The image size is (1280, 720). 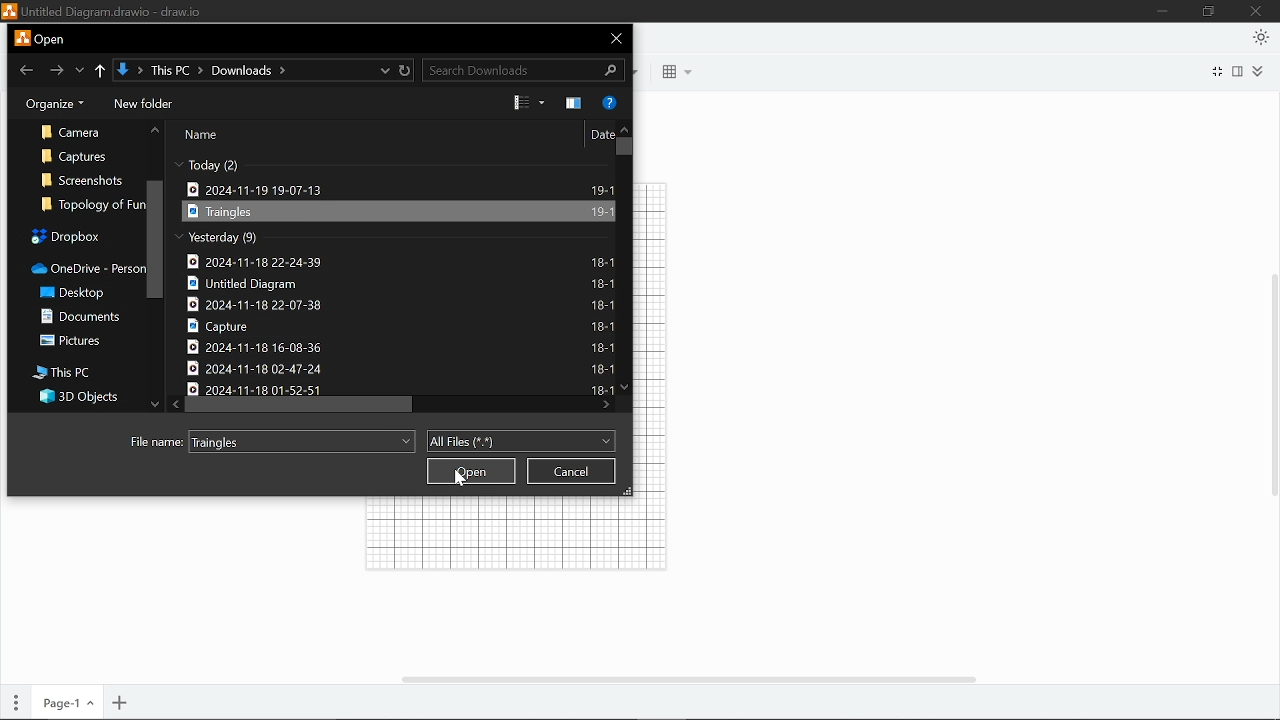 I want to click on logo, so click(x=10, y=13).